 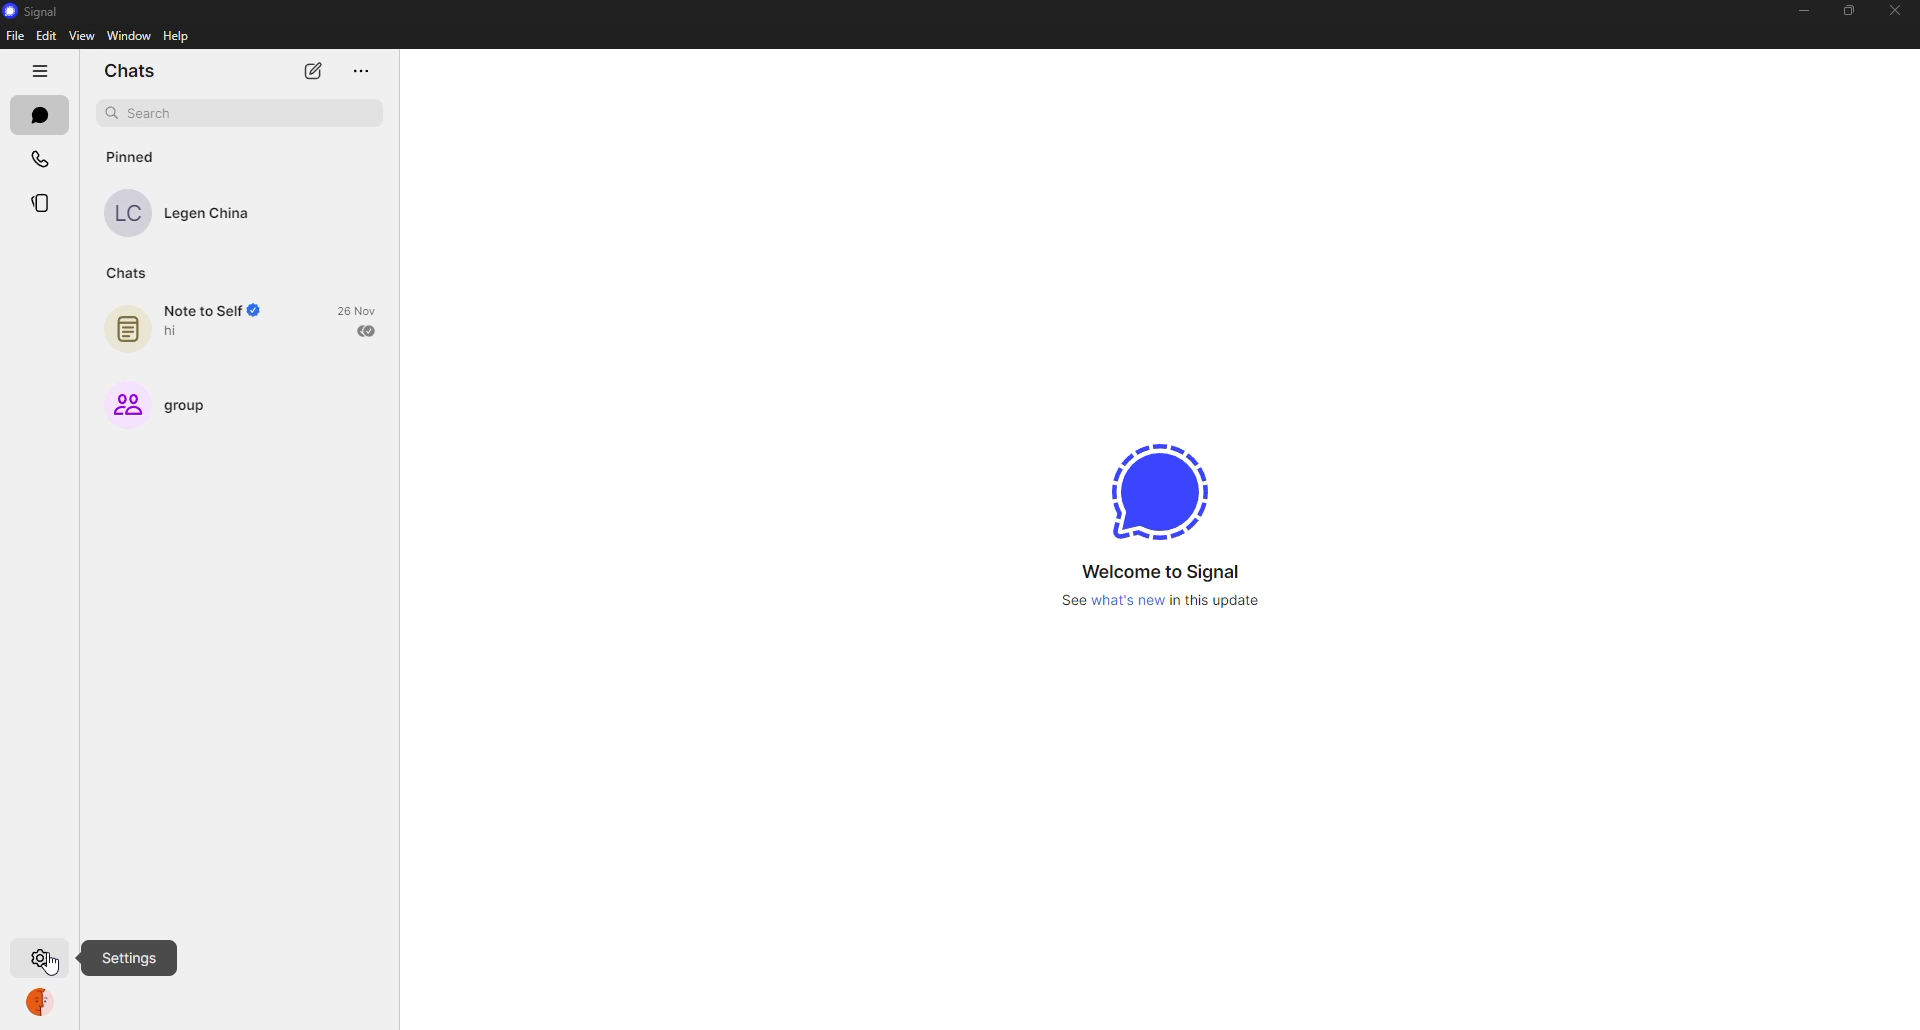 I want to click on hide tabs, so click(x=42, y=72).